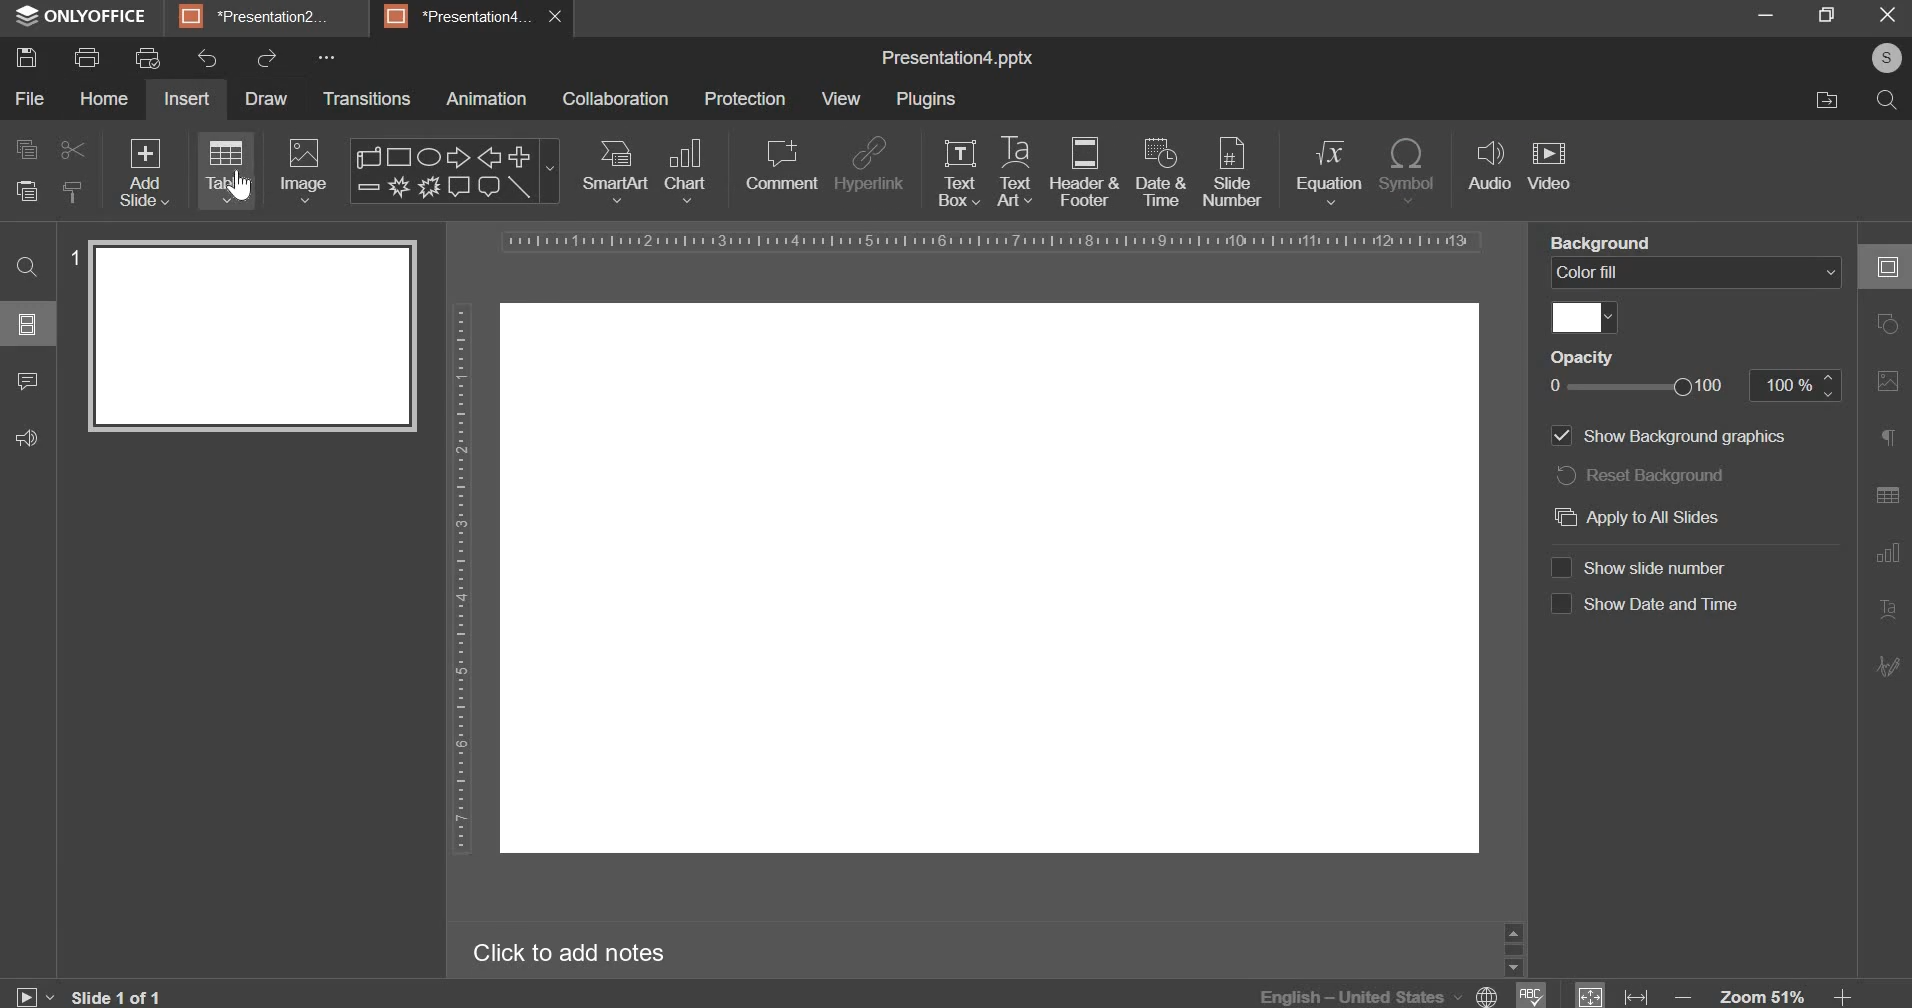 The width and height of the screenshot is (1912, 1008). I want to click on onlyoffice, so click(83, 14).